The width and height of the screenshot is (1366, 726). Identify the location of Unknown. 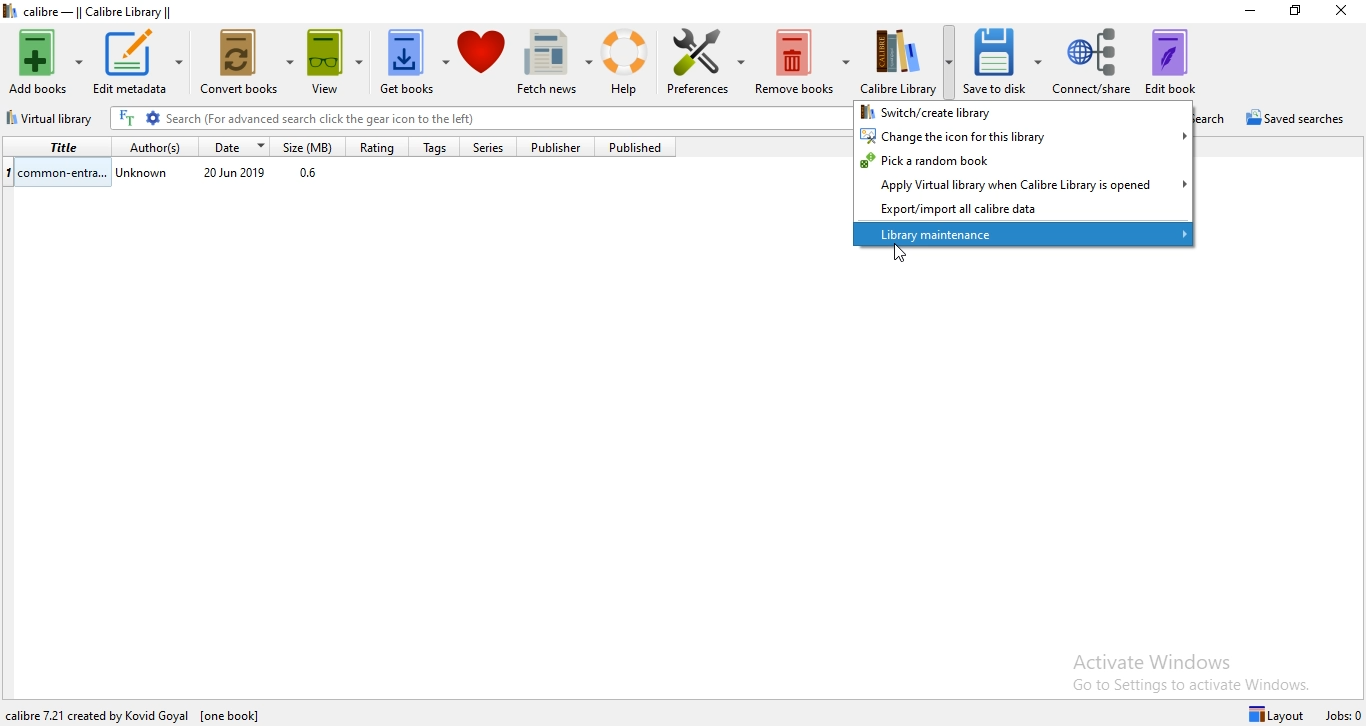
(144, 176).